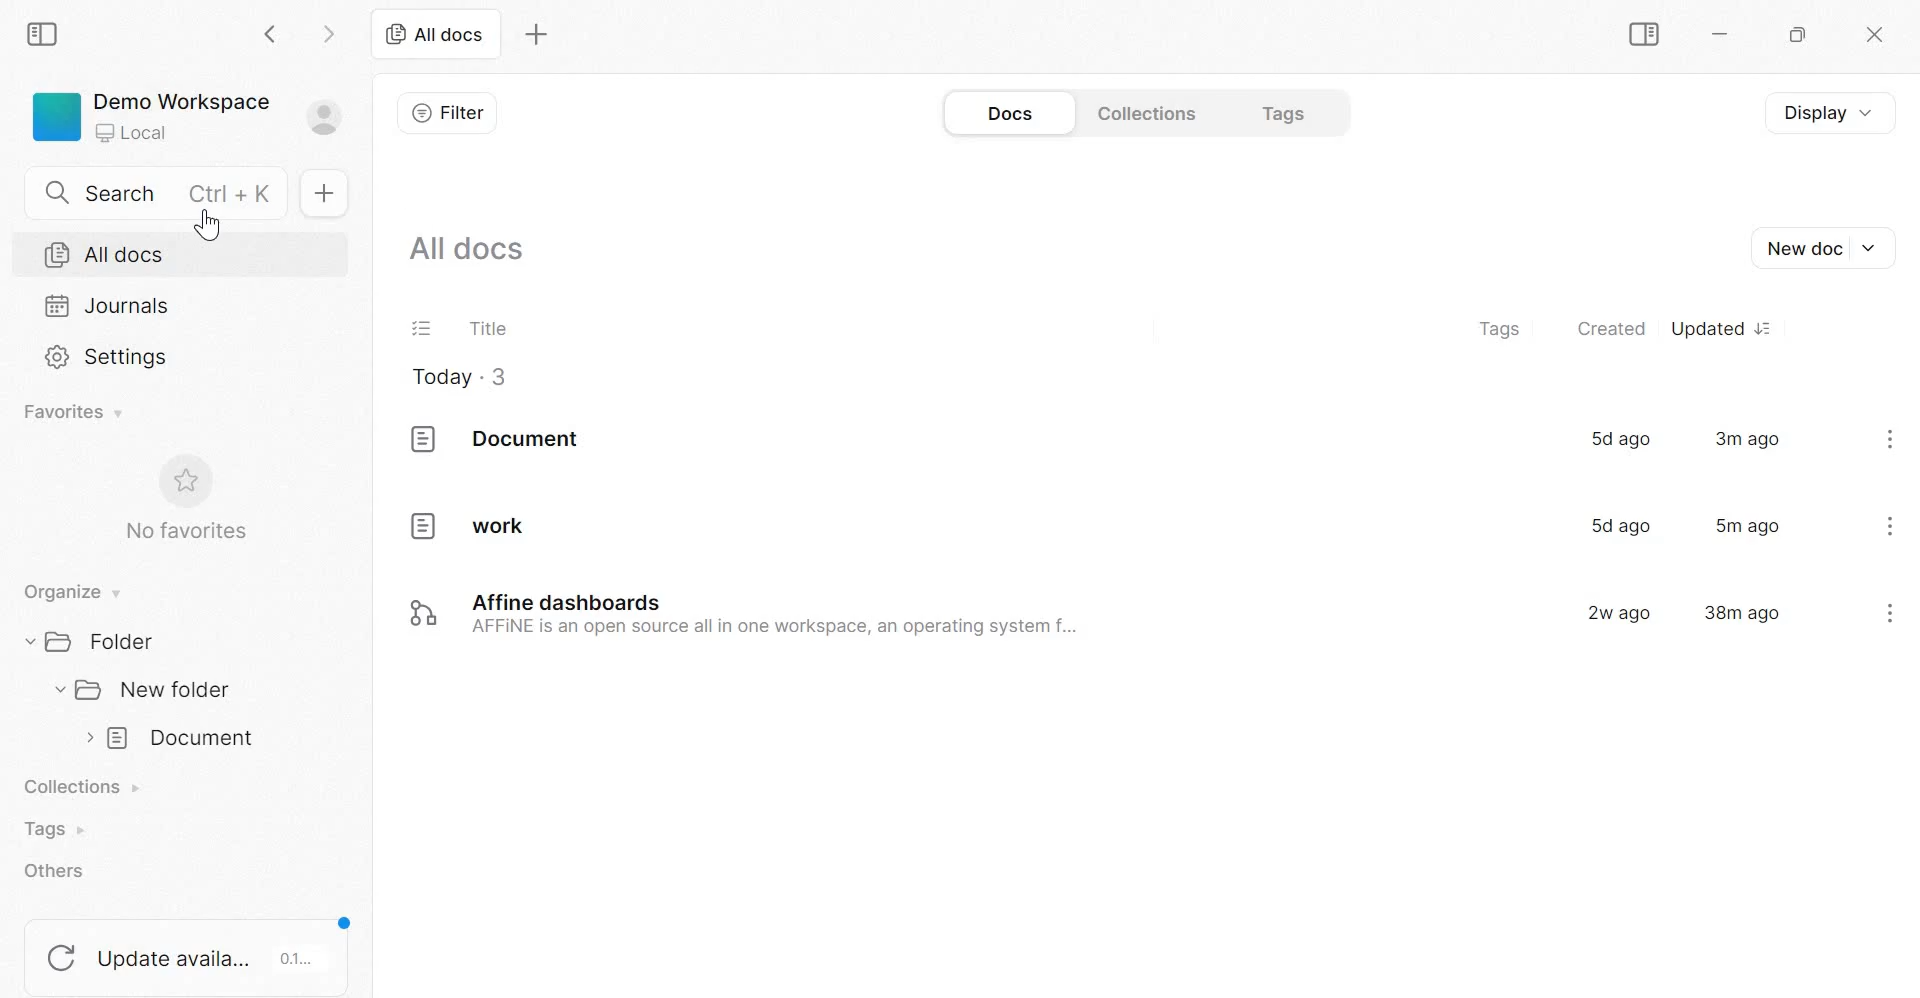 The height and width of the screenshot is (998, 1920). What do you see at coordinates (1619, 438) in the screenshot?
I see `5d ago` at bounding box center [1619, 438].